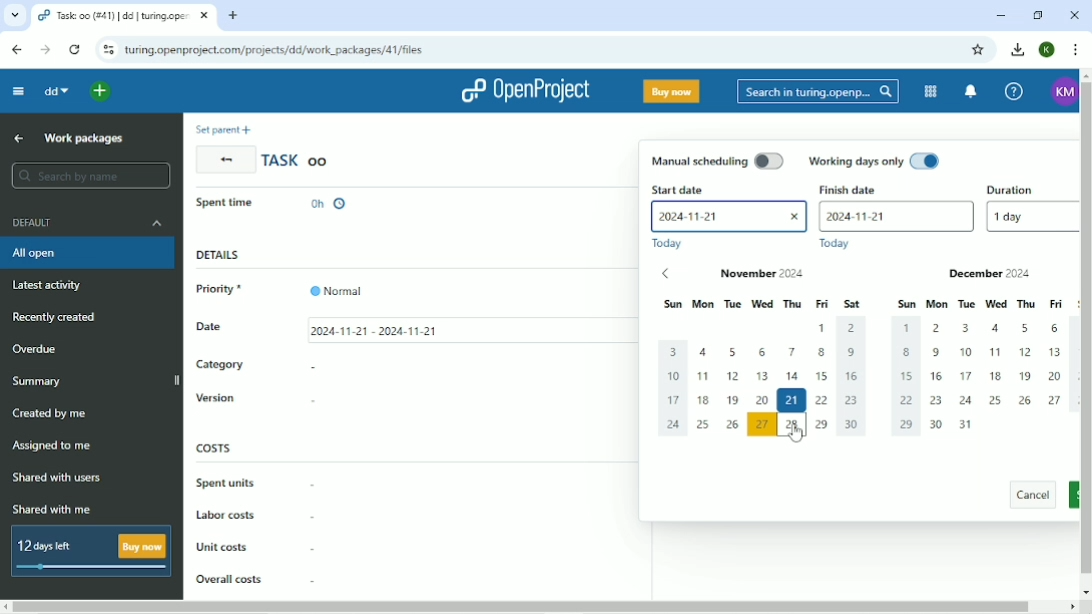  Describe the element at coordinates (218, 254) in the screenshot. I see `Details` at that location.